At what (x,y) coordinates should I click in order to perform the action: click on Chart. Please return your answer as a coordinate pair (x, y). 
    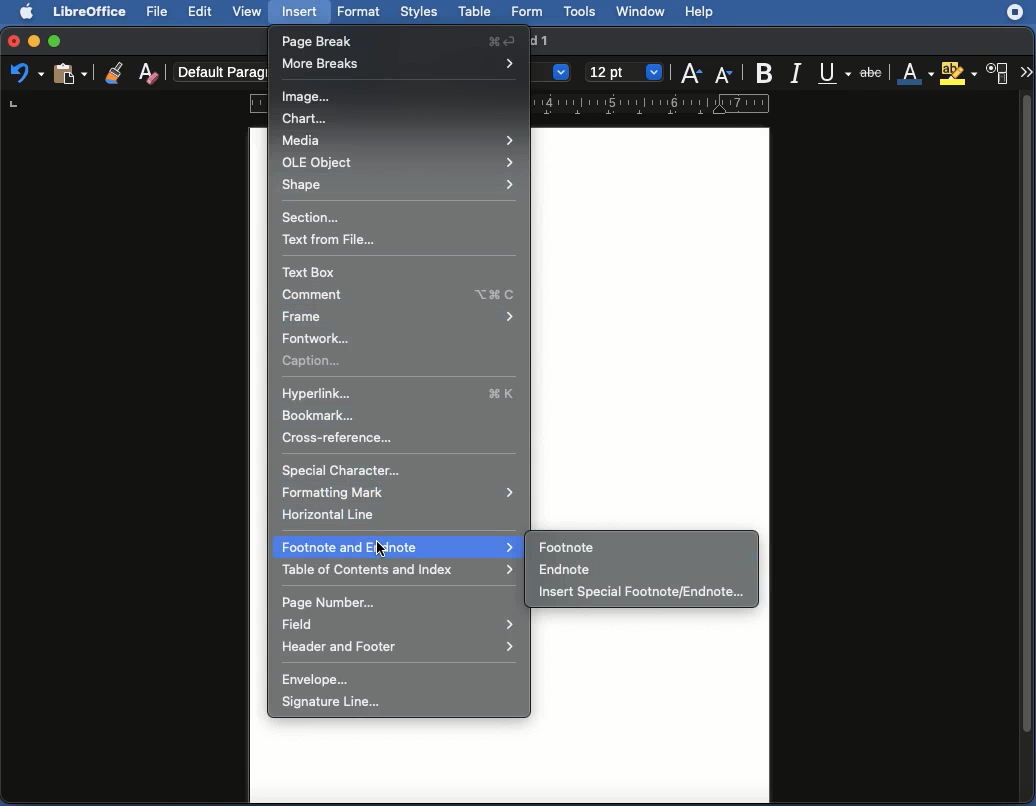
    Looking at the image, I should click on (307, 116).